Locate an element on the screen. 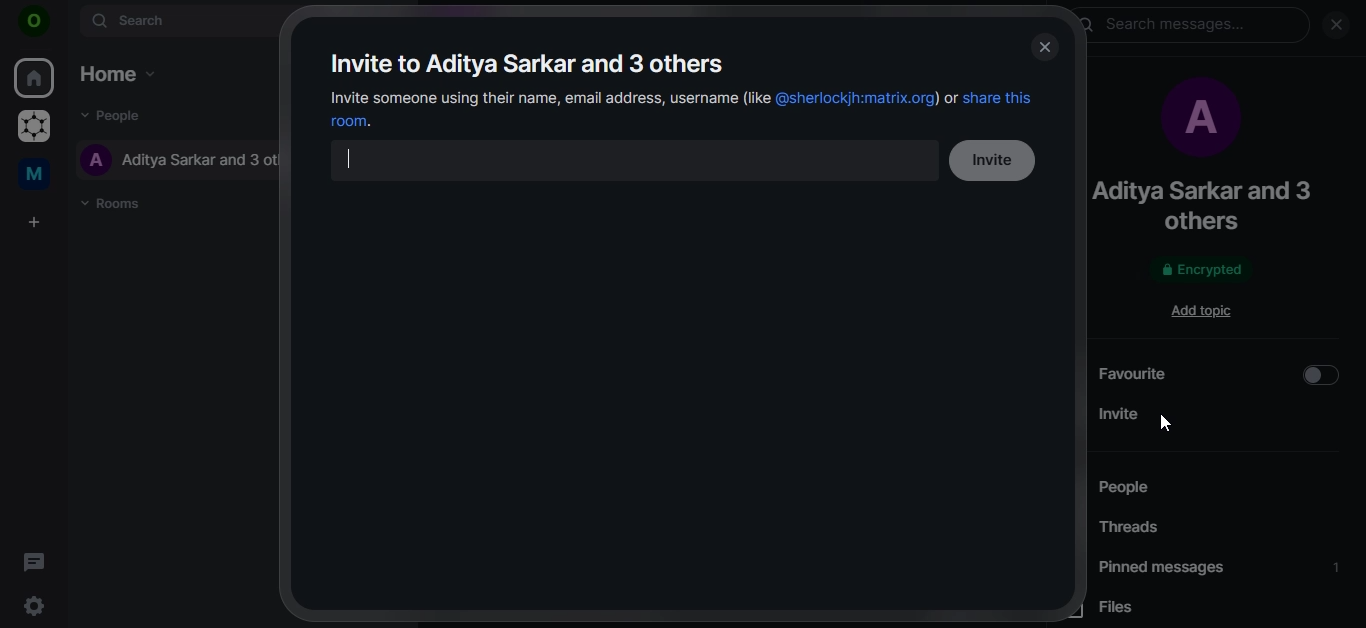  cursor is located at coordinates (1166, 424).